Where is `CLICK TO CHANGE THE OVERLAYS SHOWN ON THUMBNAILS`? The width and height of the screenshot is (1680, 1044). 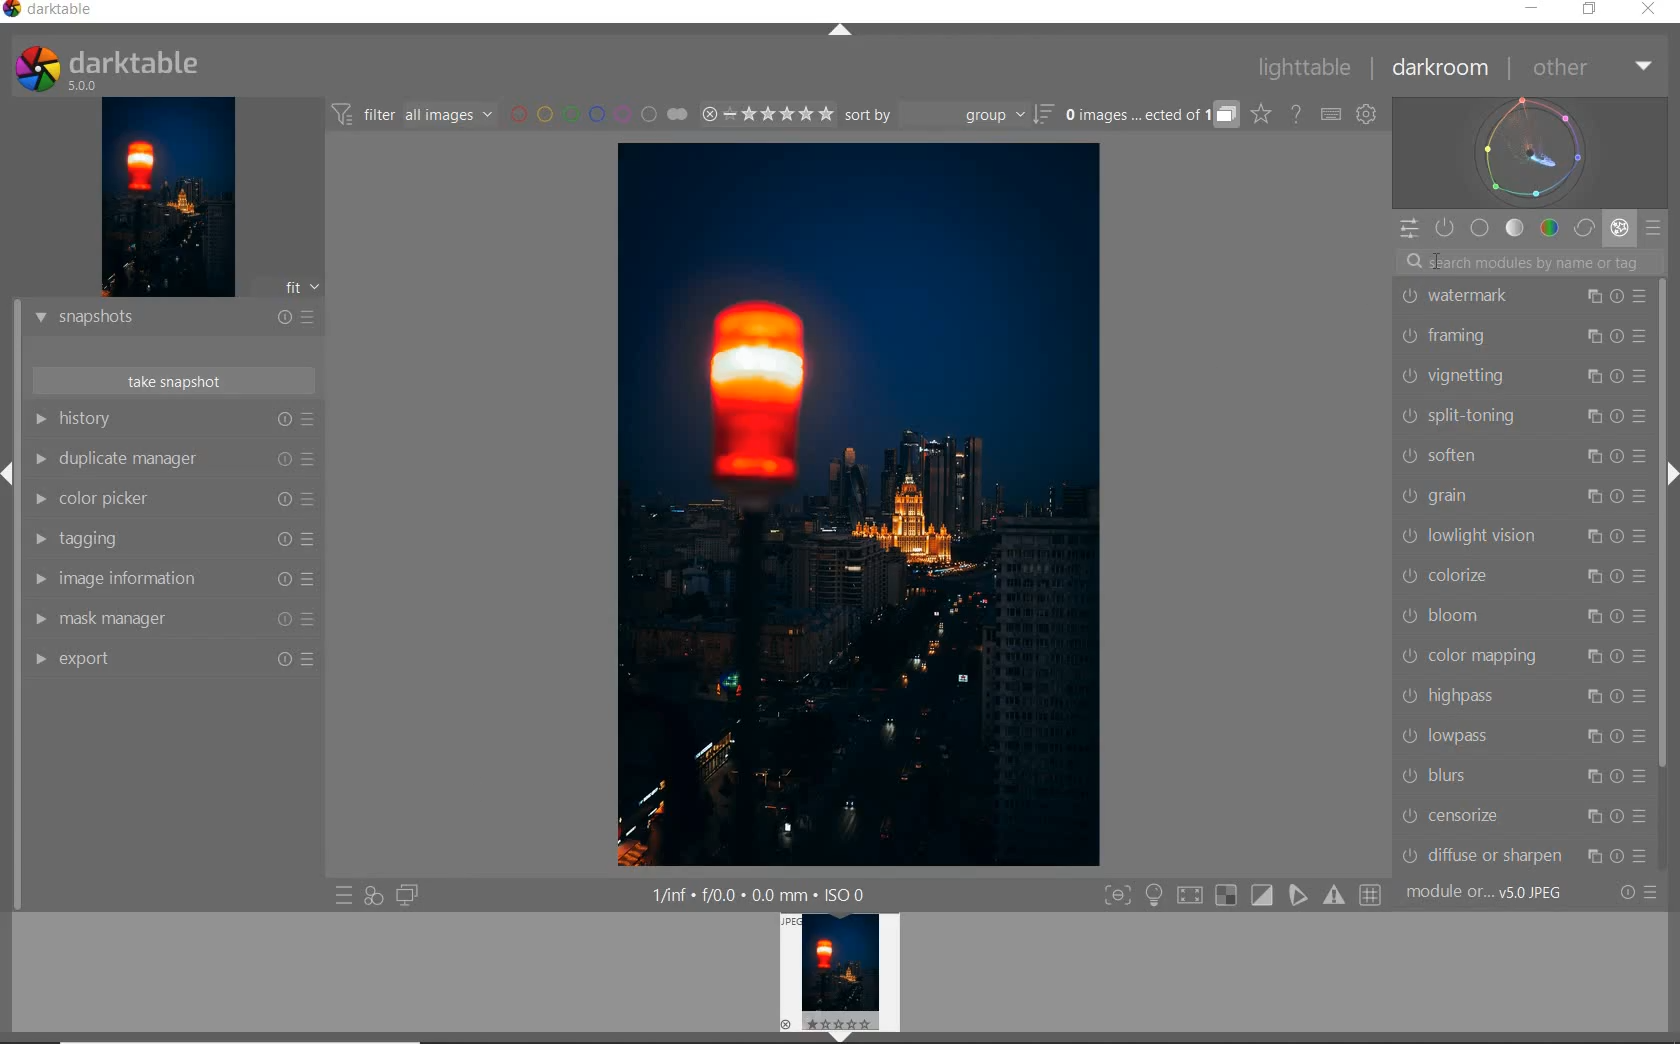
CLICK TO CHANGE THE OVERLAYS SHOWN ON THUMBNAILS is located at coordinates (1260, 116).